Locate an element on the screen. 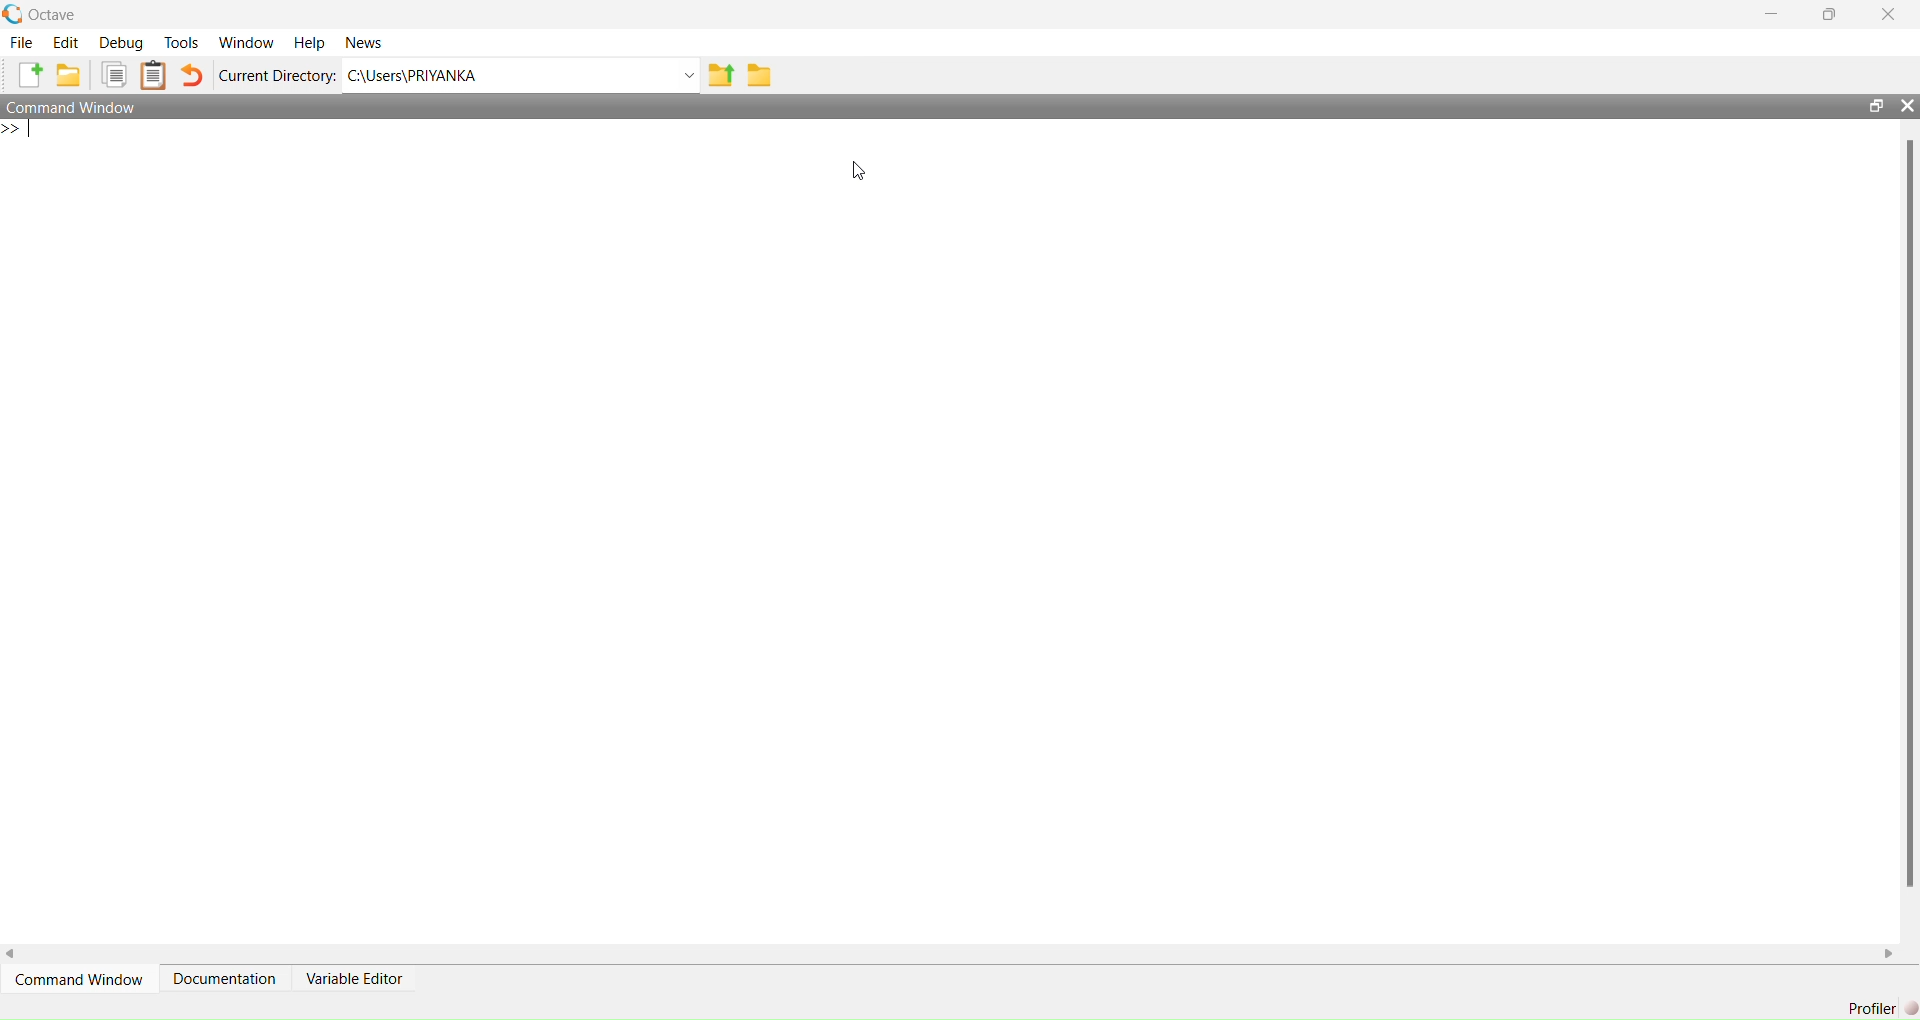 This screenshot has width=1920, height=1020. Command Window is located at coordinates (71, 106).